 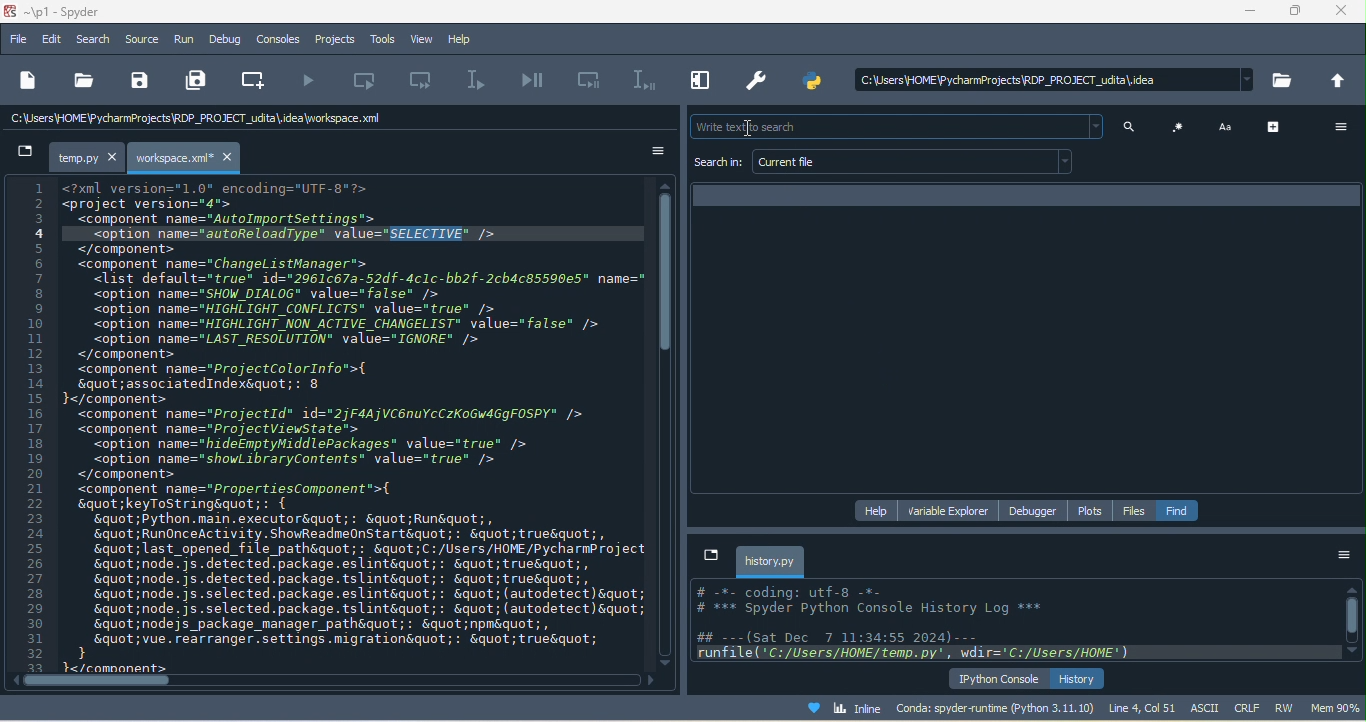 What do you see at coordinates (258, 78) in the screenshot?
I see `create new cell` at bounding box center [258, 78].